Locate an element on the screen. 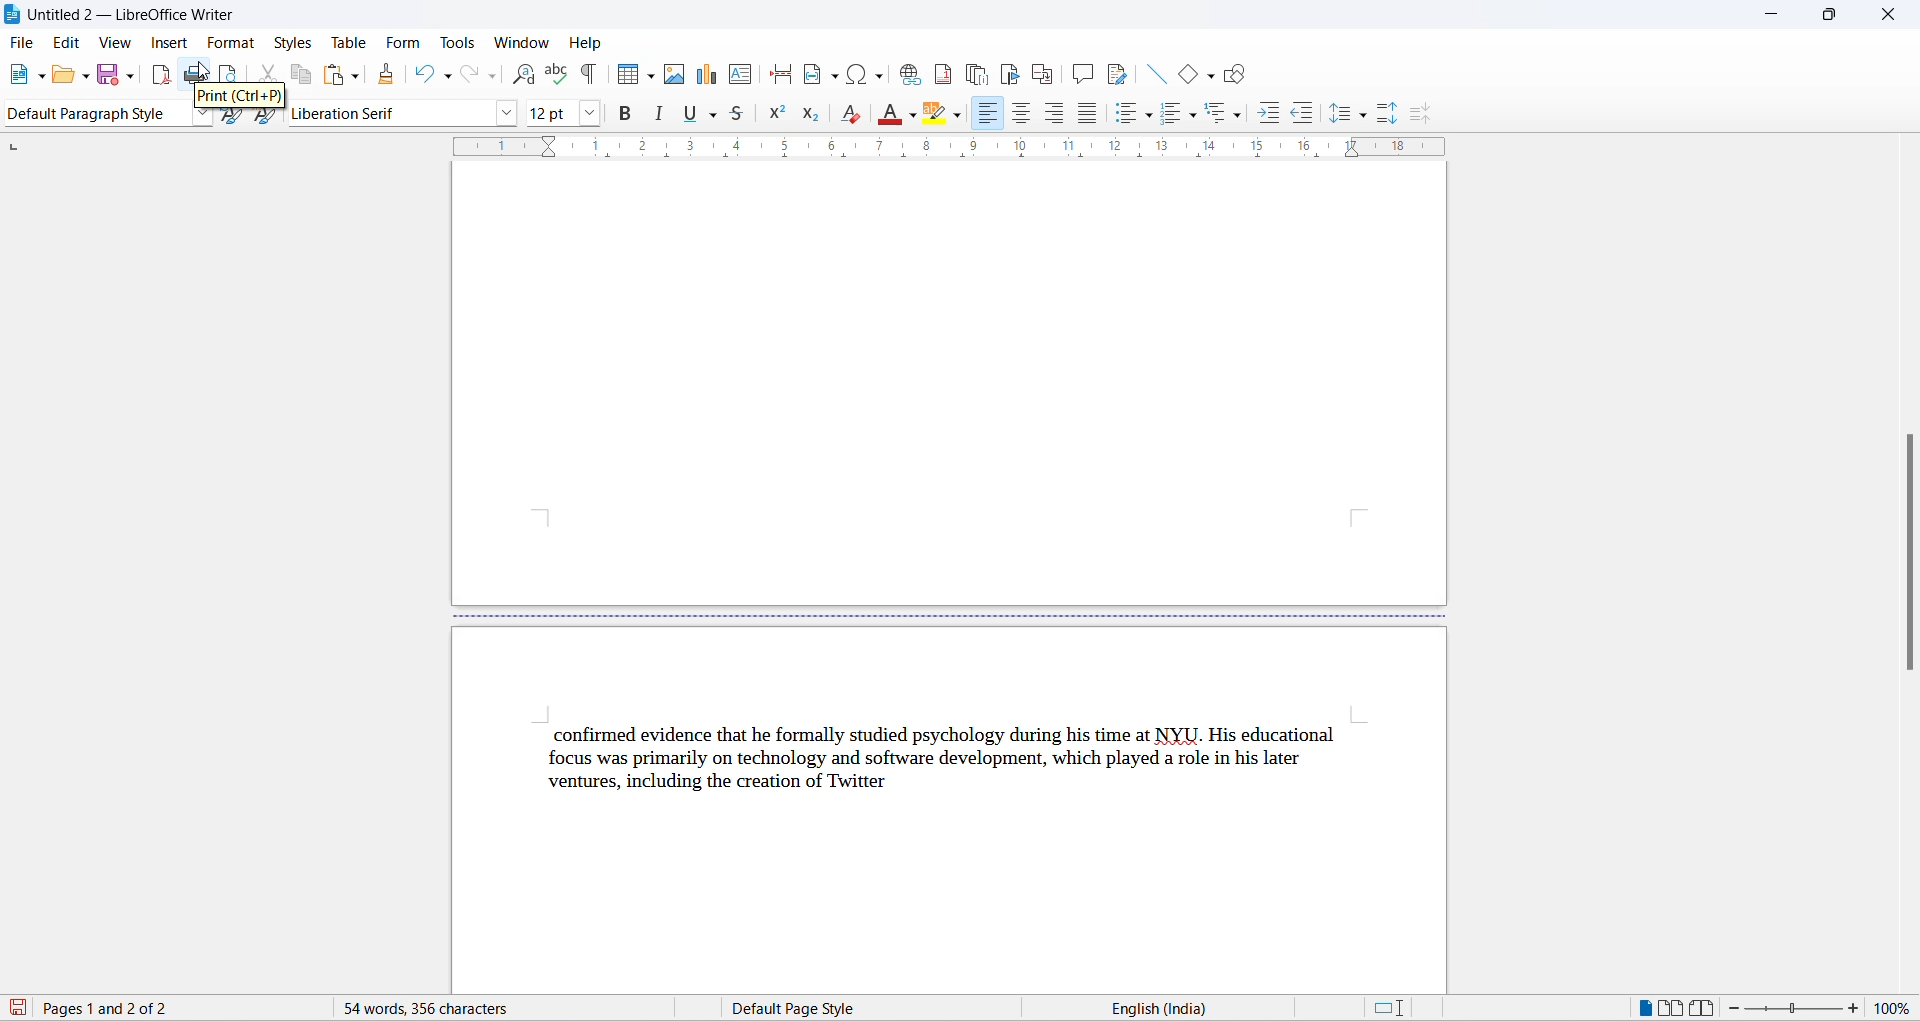 The width and height of the screenshot is (1920, 1022). tools is located at coordinates (459, 43).